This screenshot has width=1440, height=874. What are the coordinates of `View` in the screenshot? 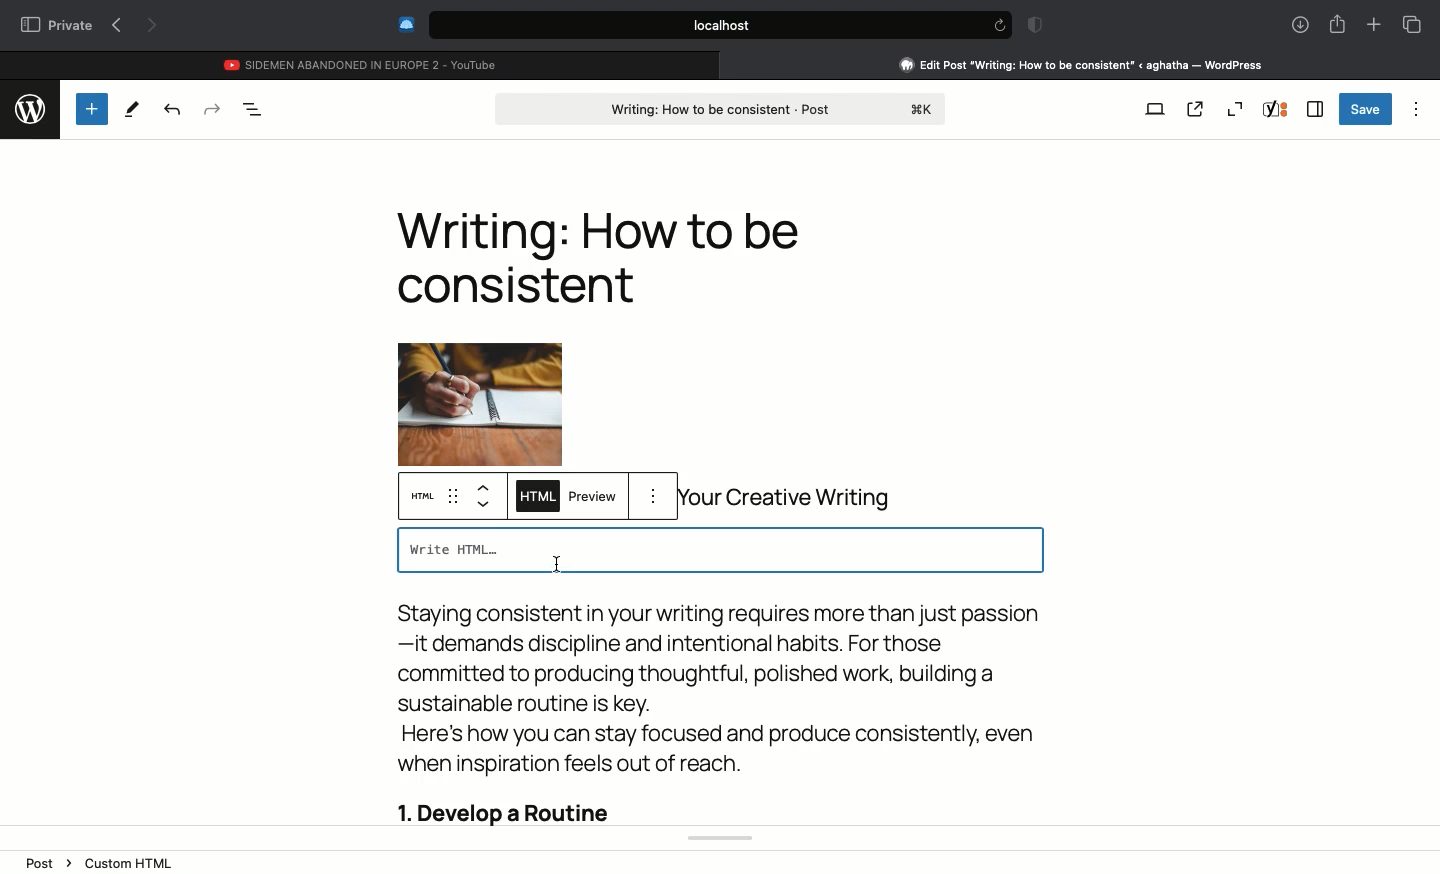 It's located at (1156, 107).